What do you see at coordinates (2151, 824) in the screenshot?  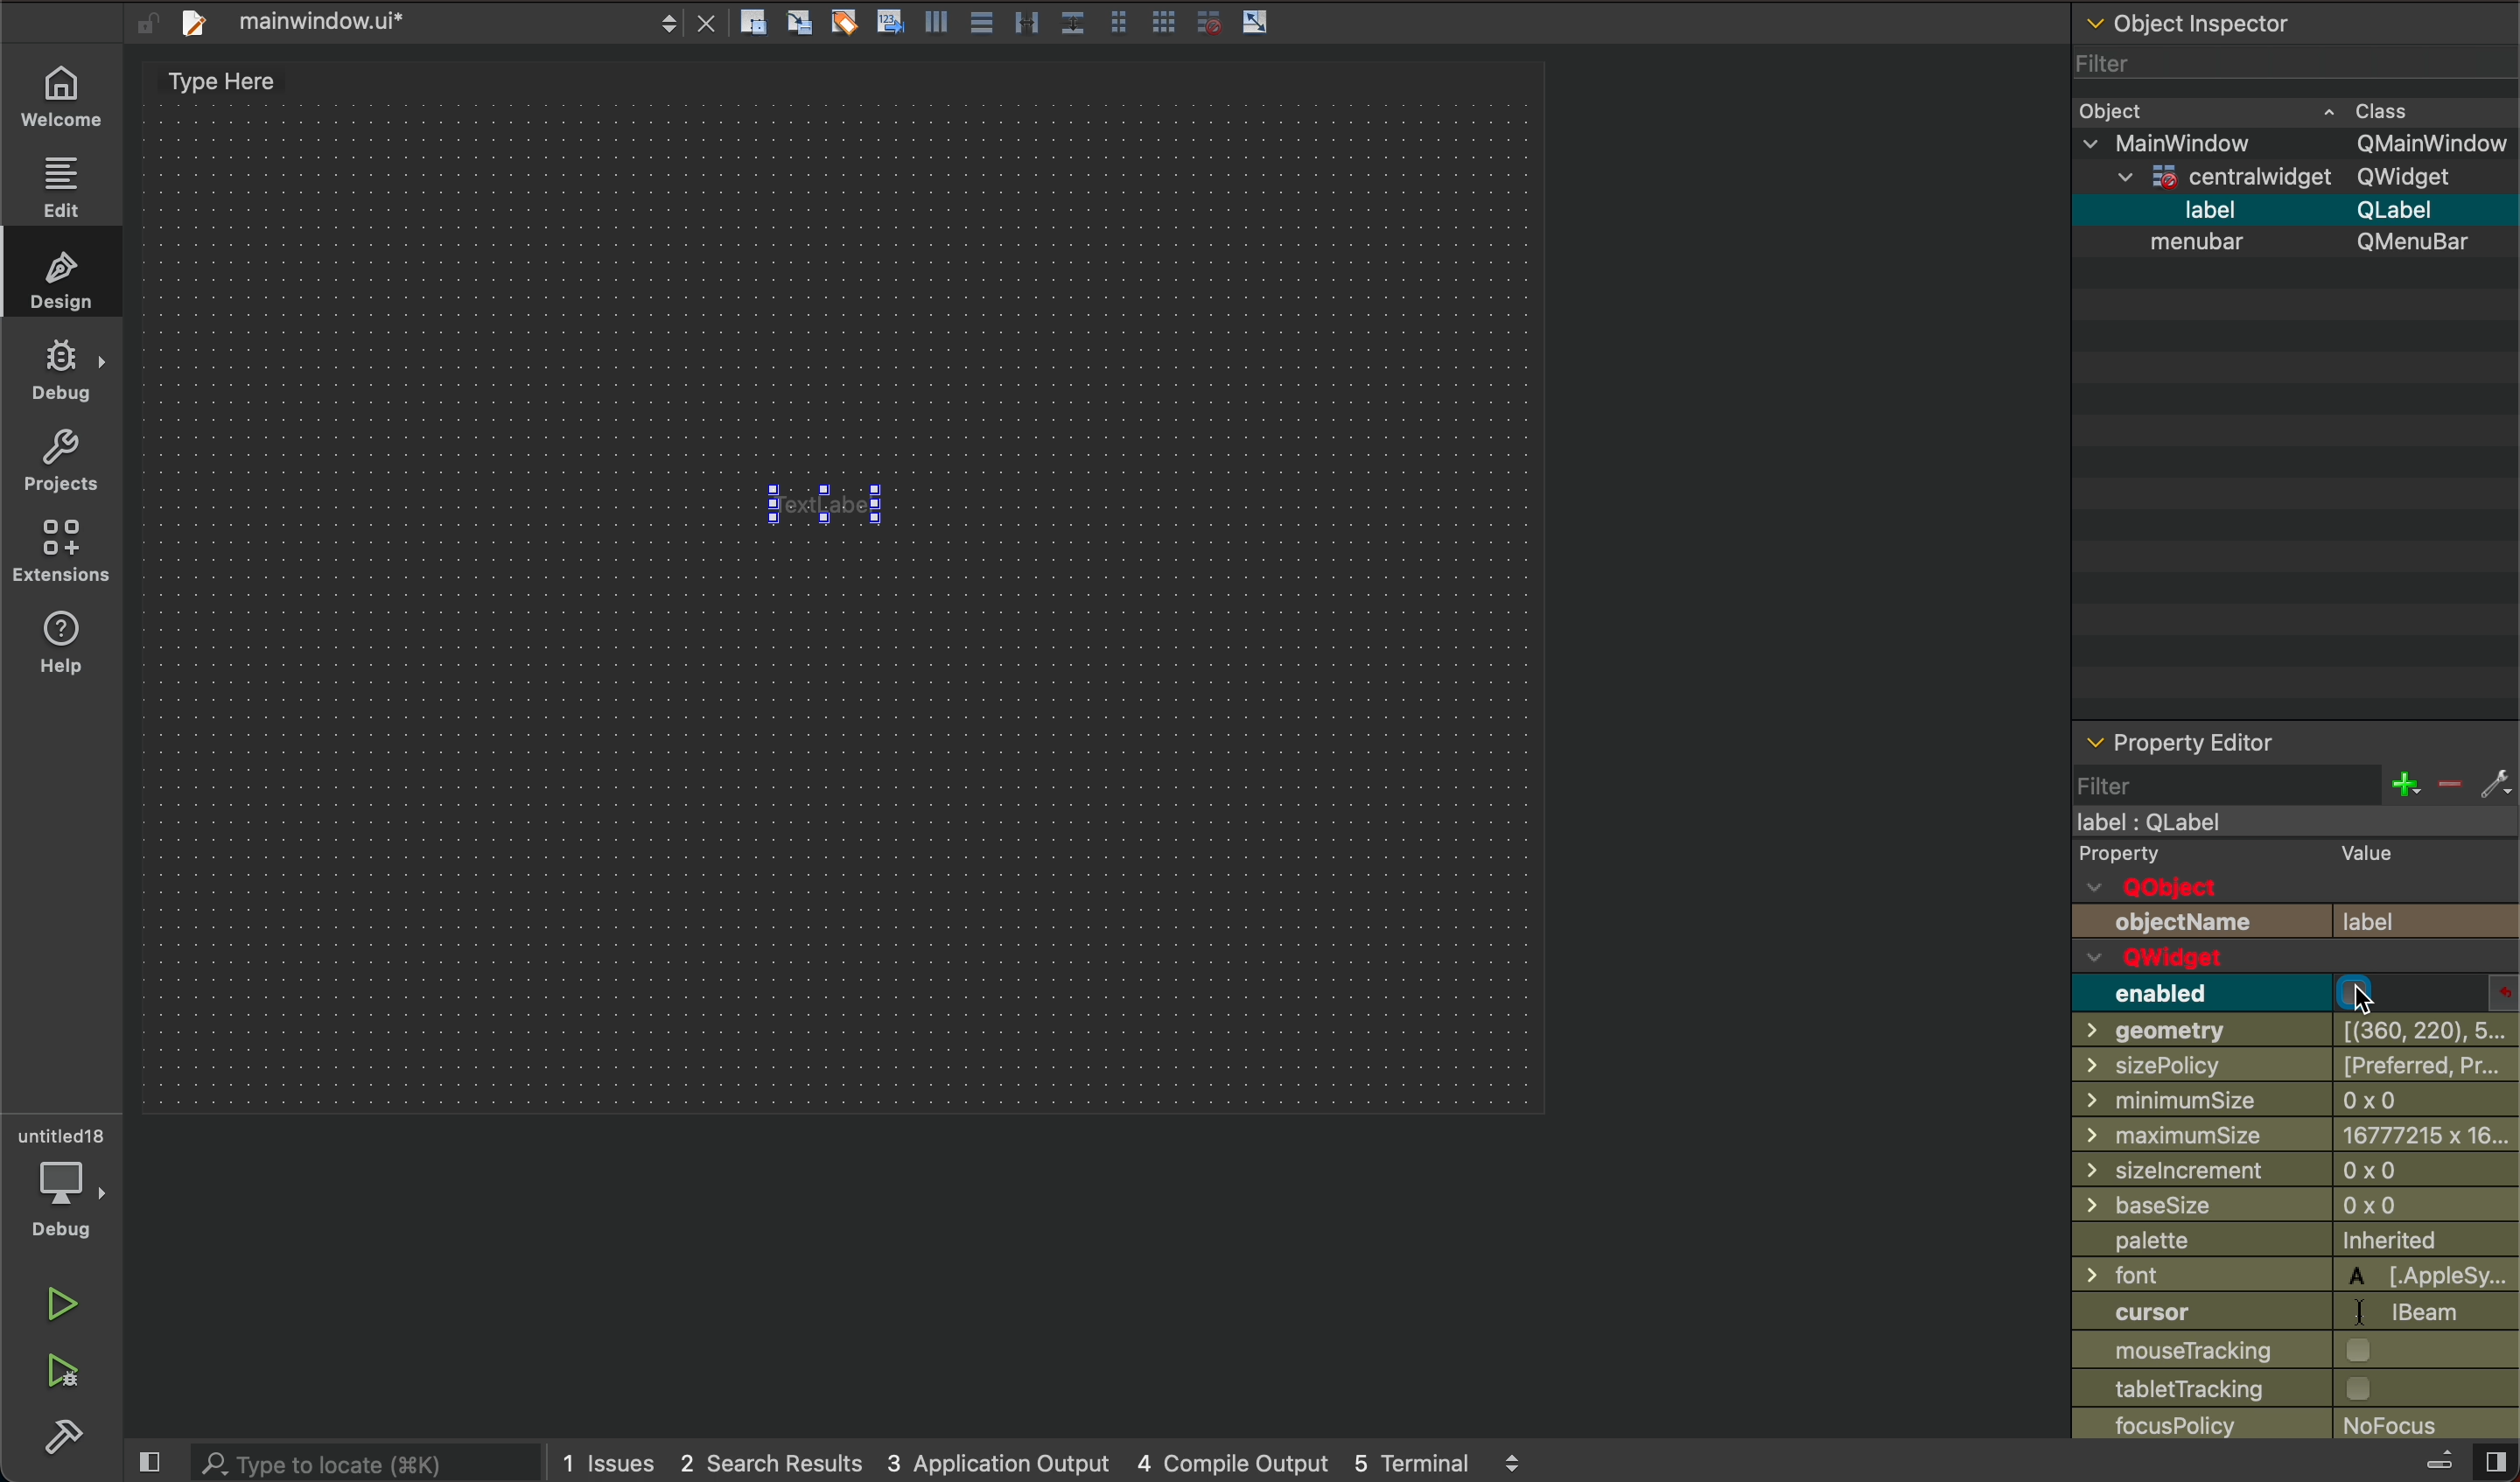 I see `label : Qlabel` at bounding box center [2151, 824].